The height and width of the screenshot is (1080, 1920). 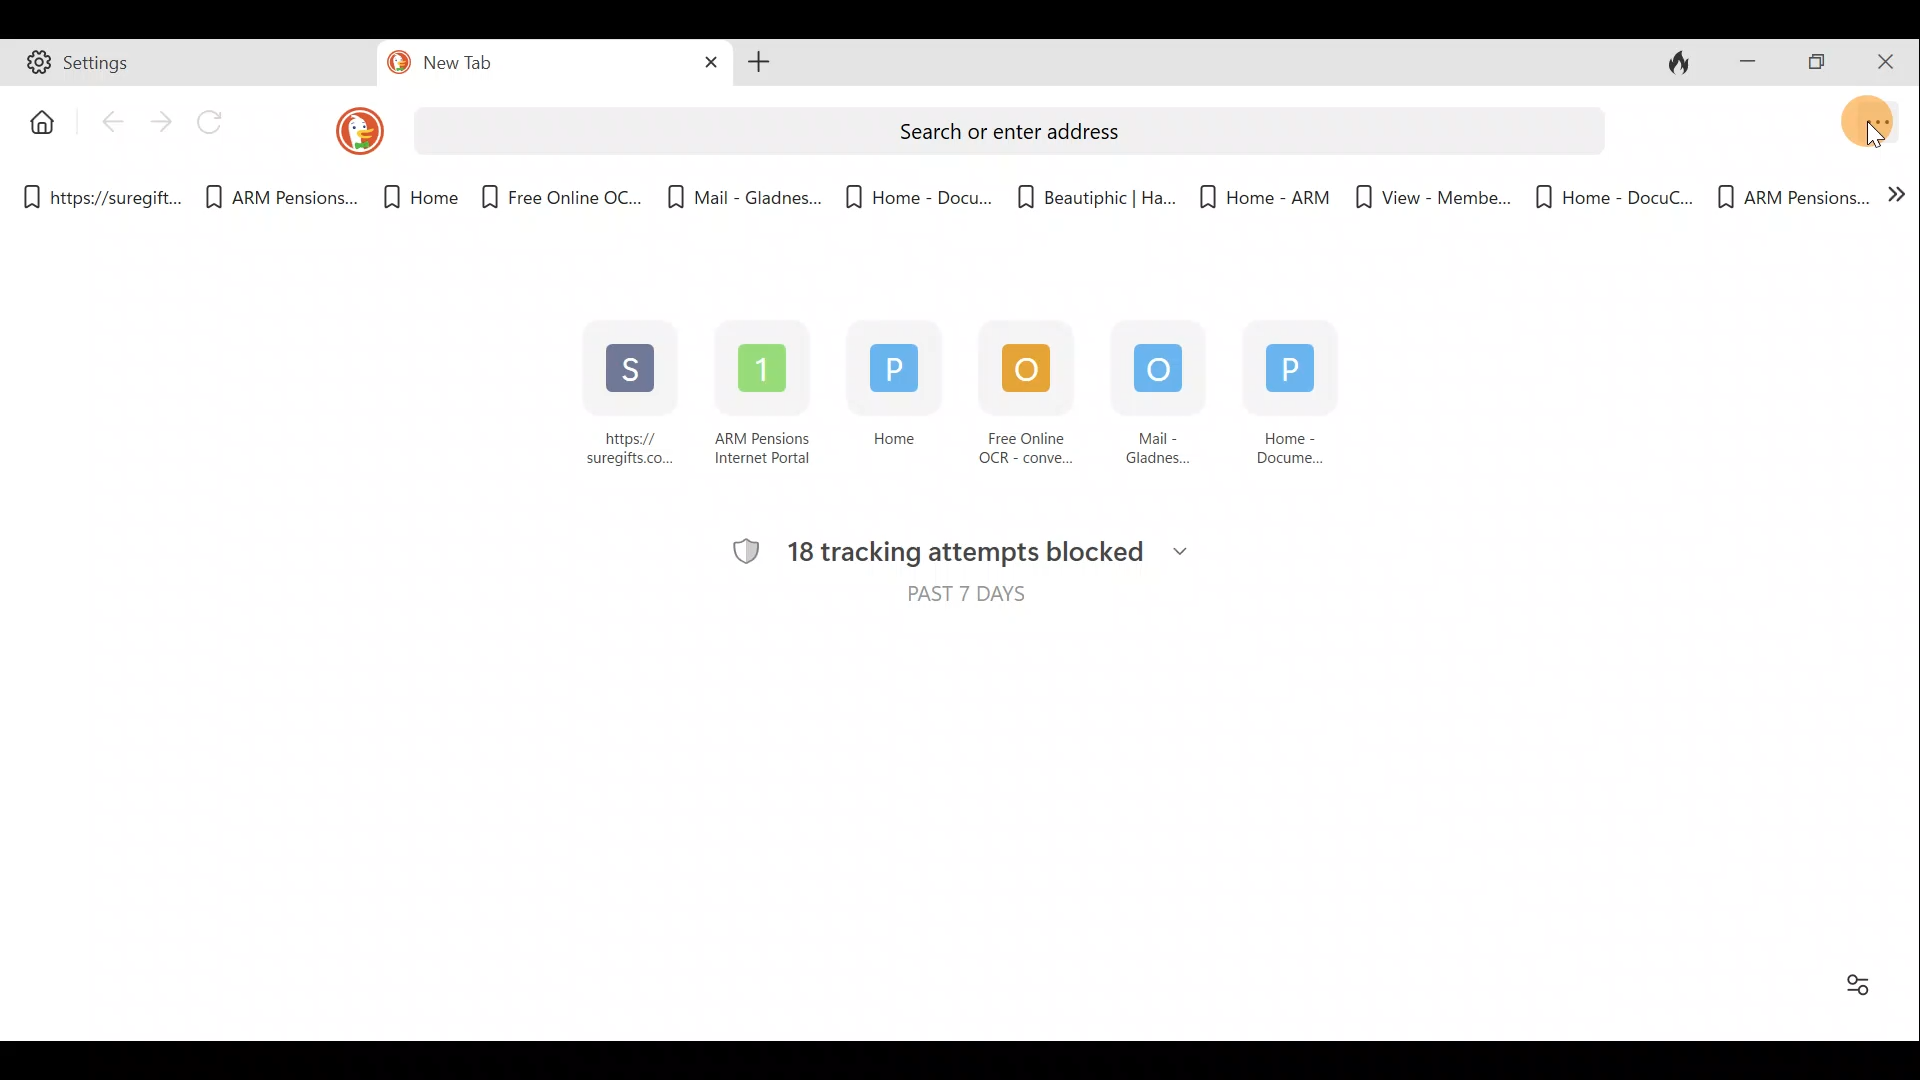 I want to click on Close, so click(x=1890, y=60).